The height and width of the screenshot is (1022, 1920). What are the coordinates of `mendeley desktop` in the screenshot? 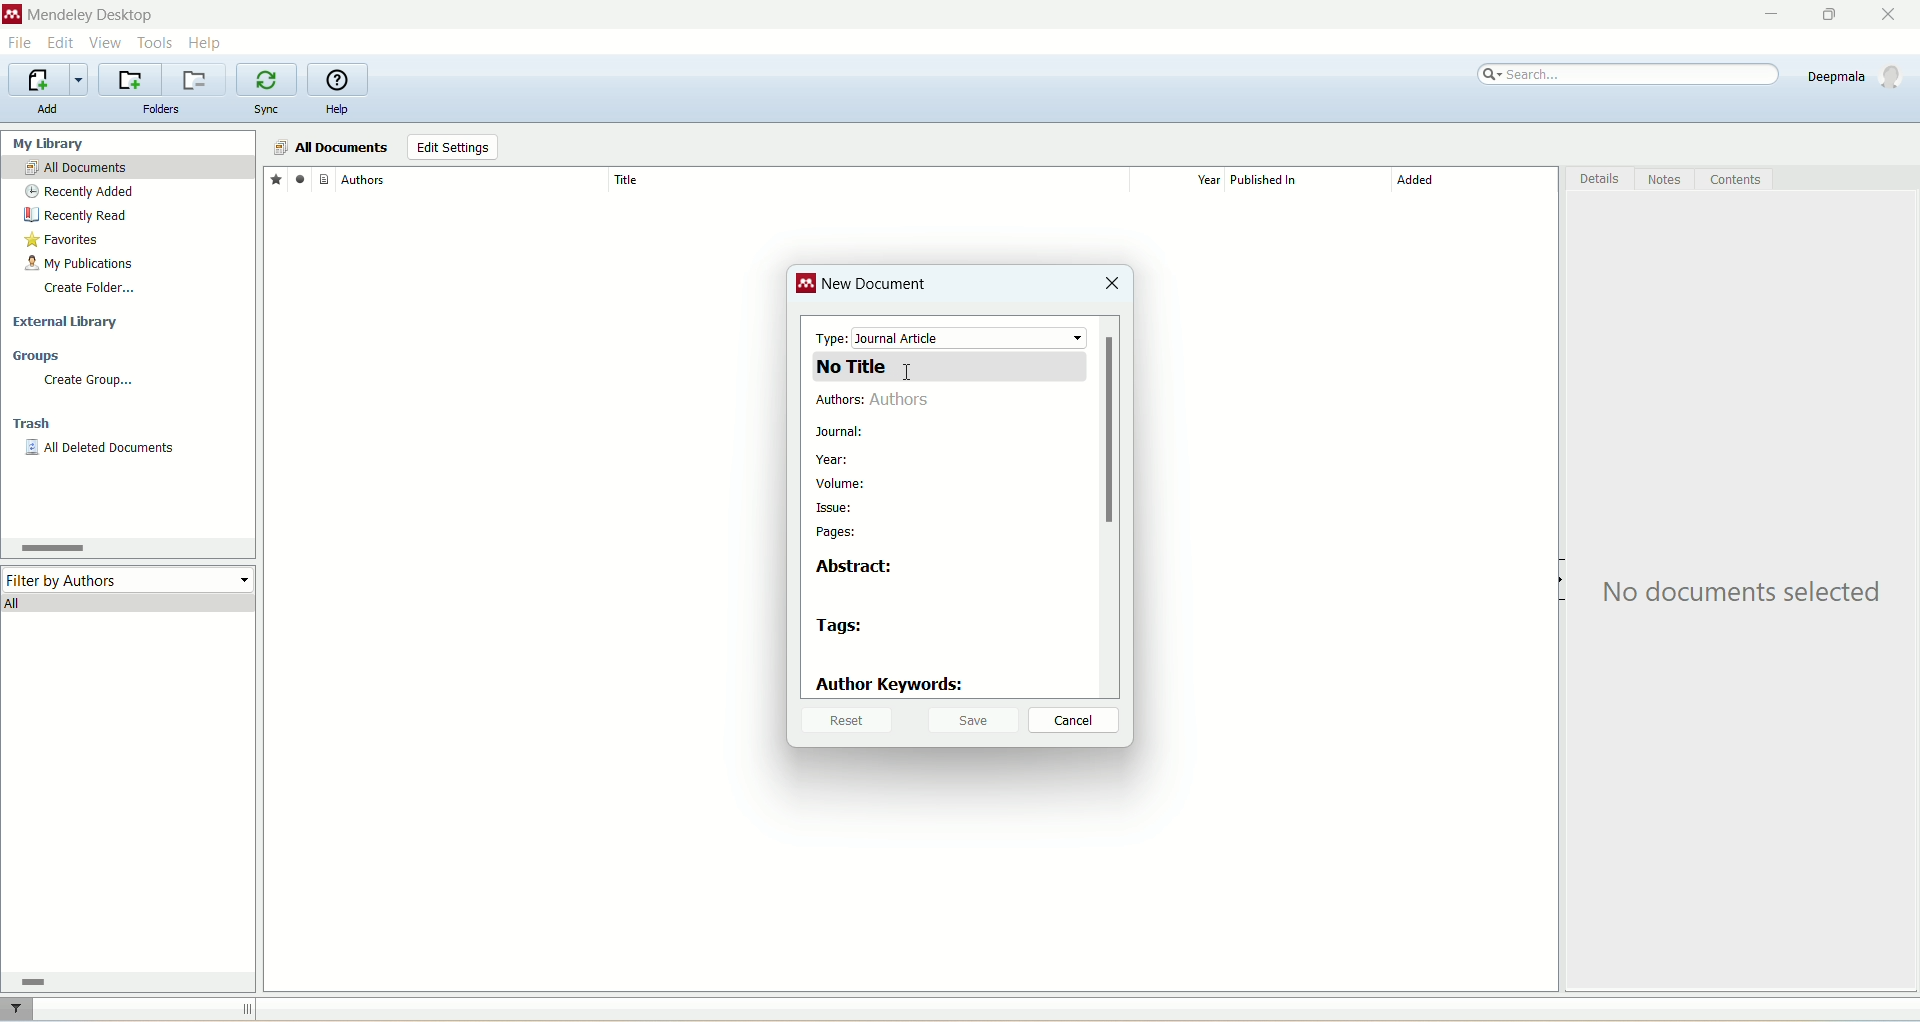 It's located at (88, 17).